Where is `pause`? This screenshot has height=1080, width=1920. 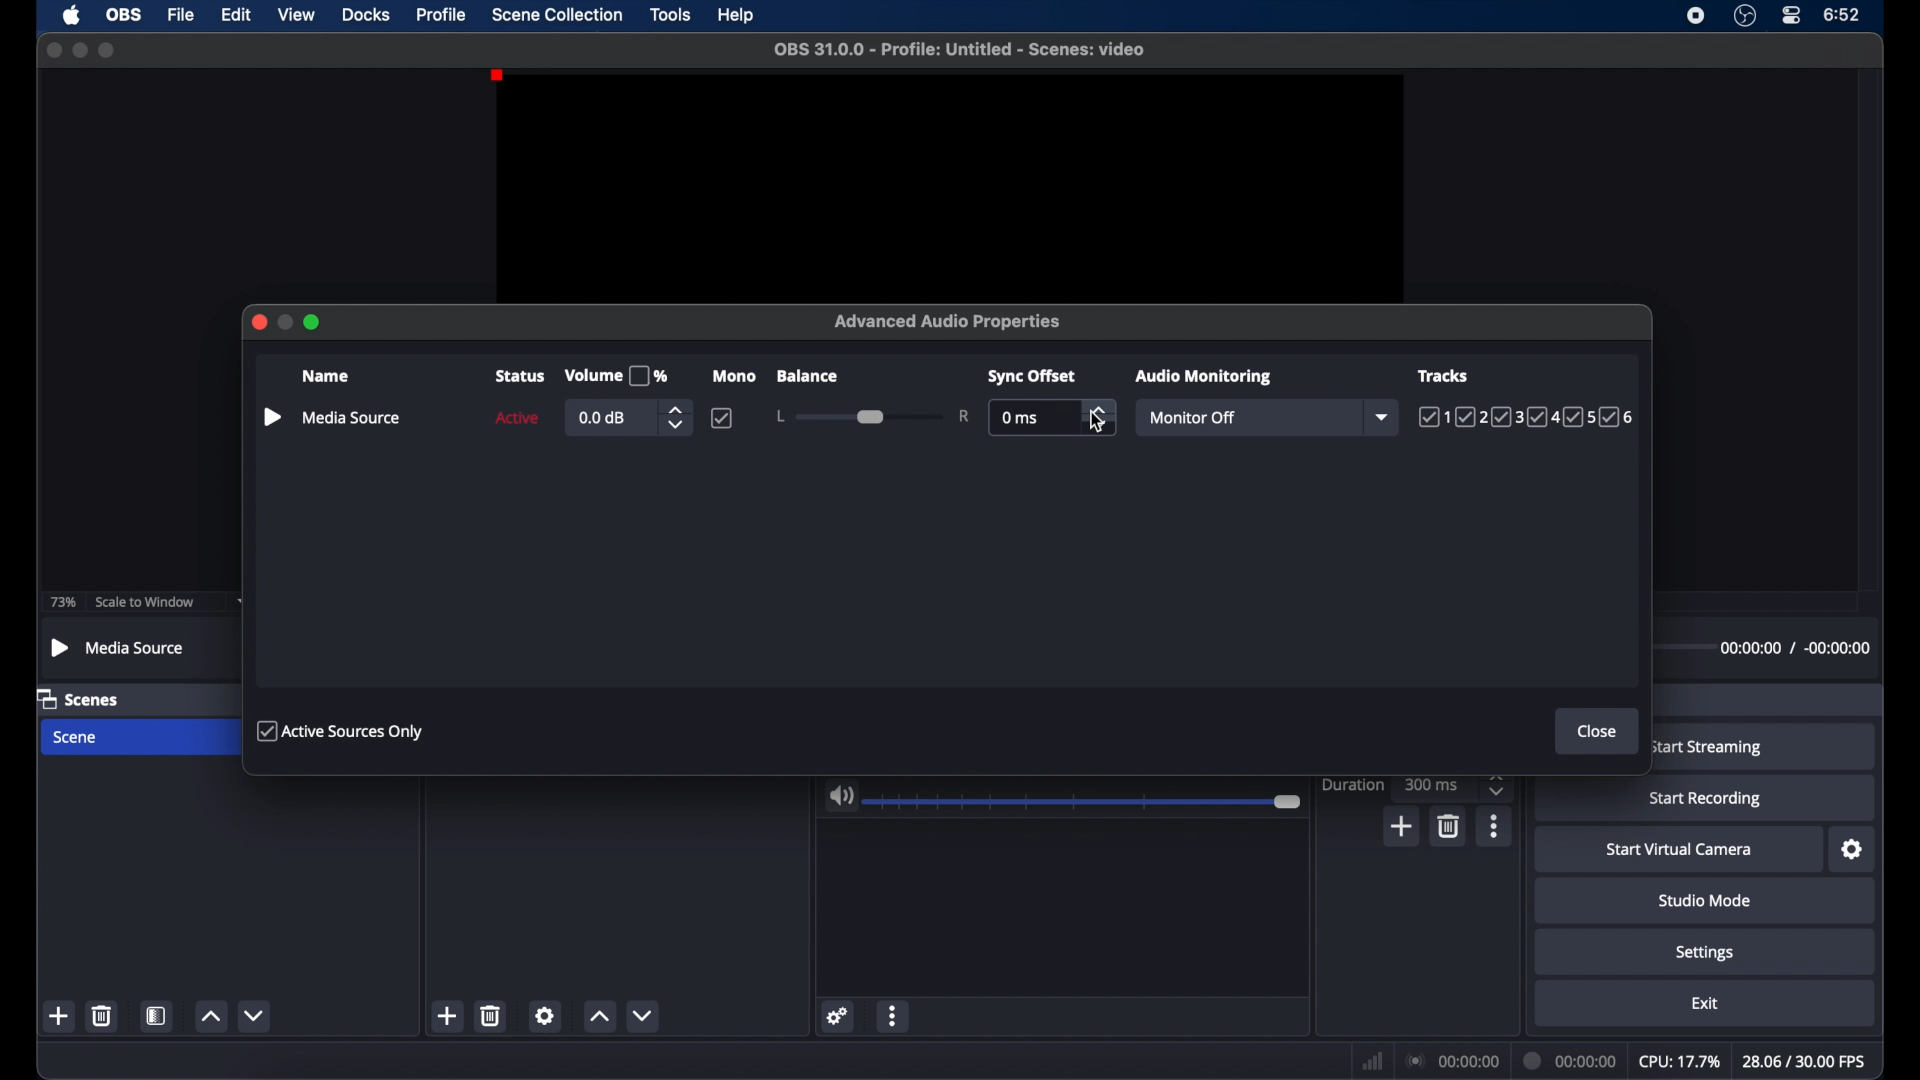
pause is located at coordinates (271, 417).